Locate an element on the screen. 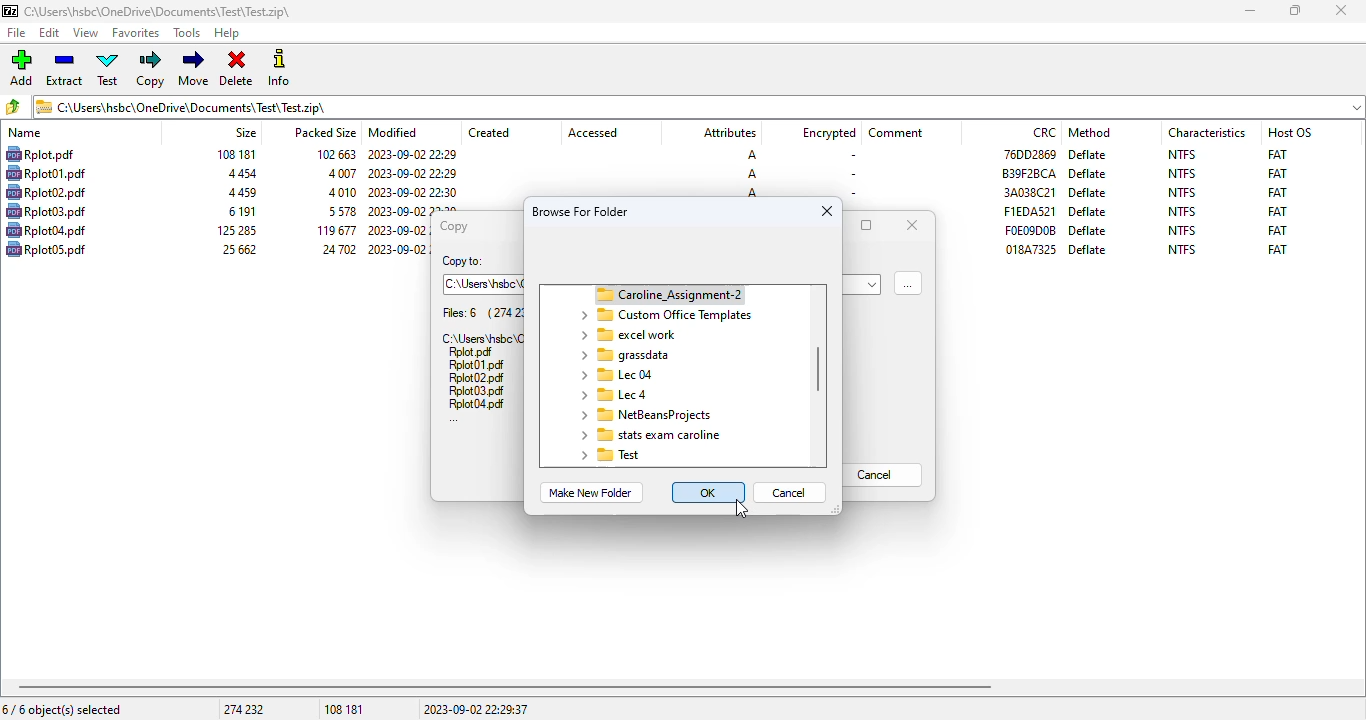 The image size is (1366, 720). host OS is located at coordinates (1290, 132).